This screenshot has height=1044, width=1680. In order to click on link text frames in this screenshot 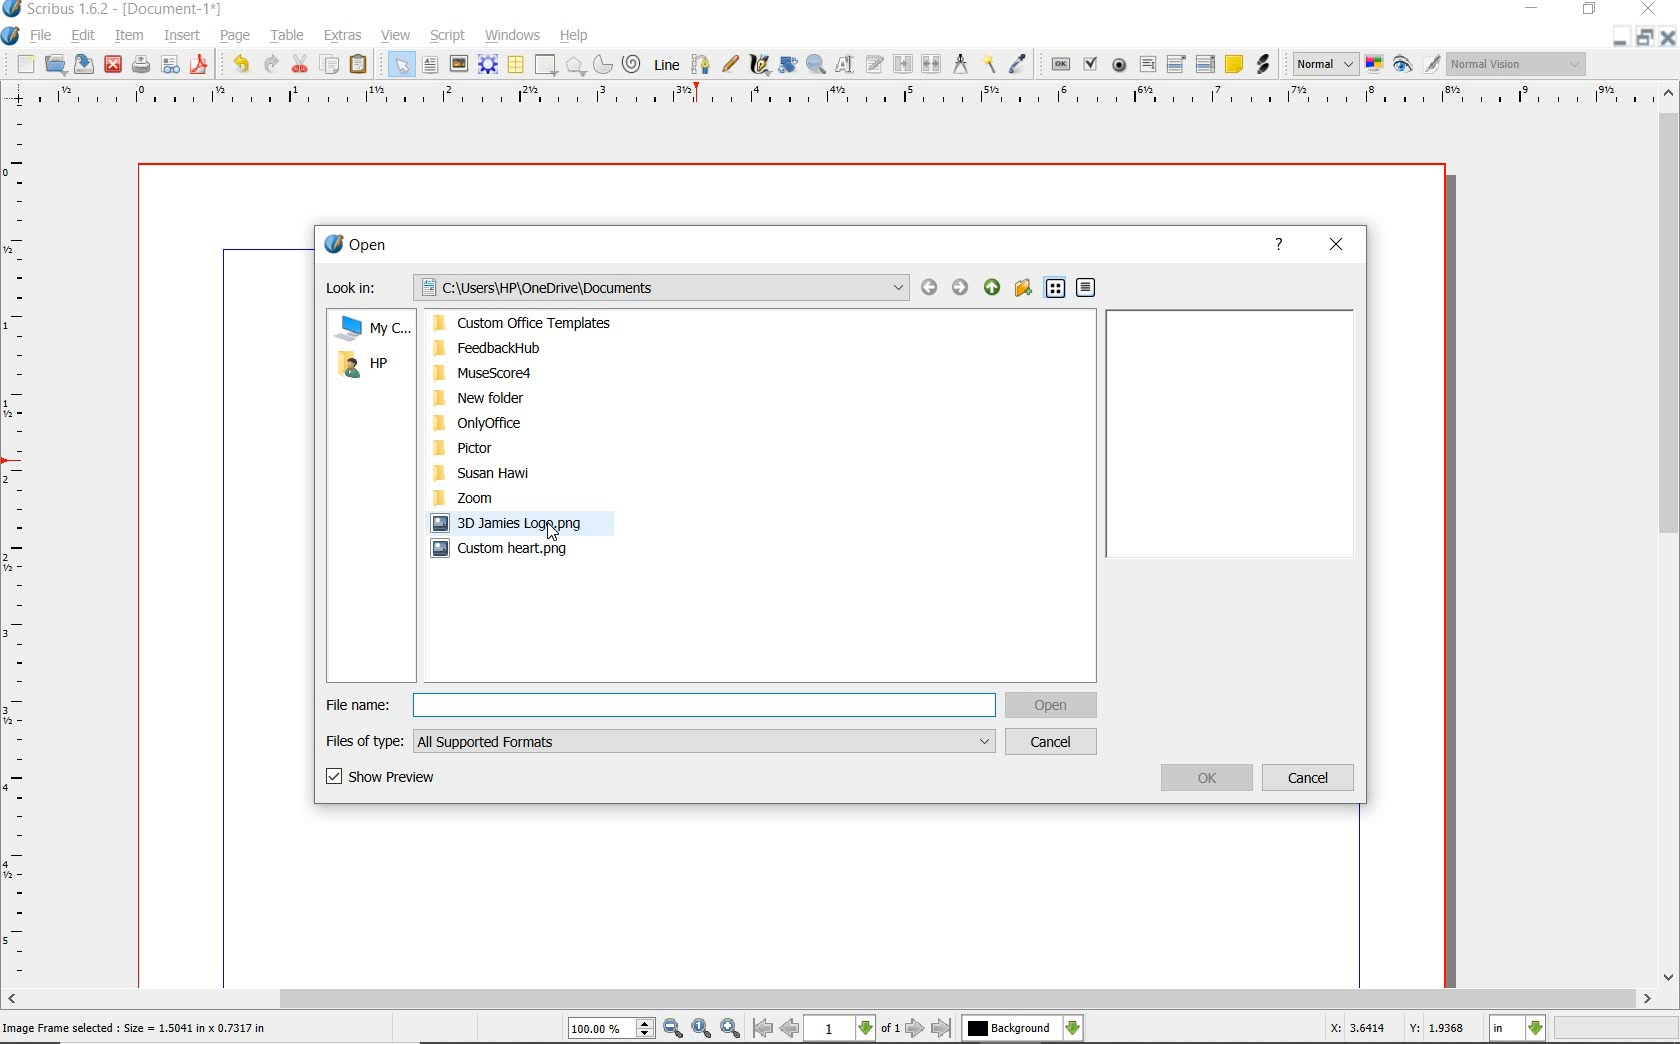, I will do `click(904, 64)`.